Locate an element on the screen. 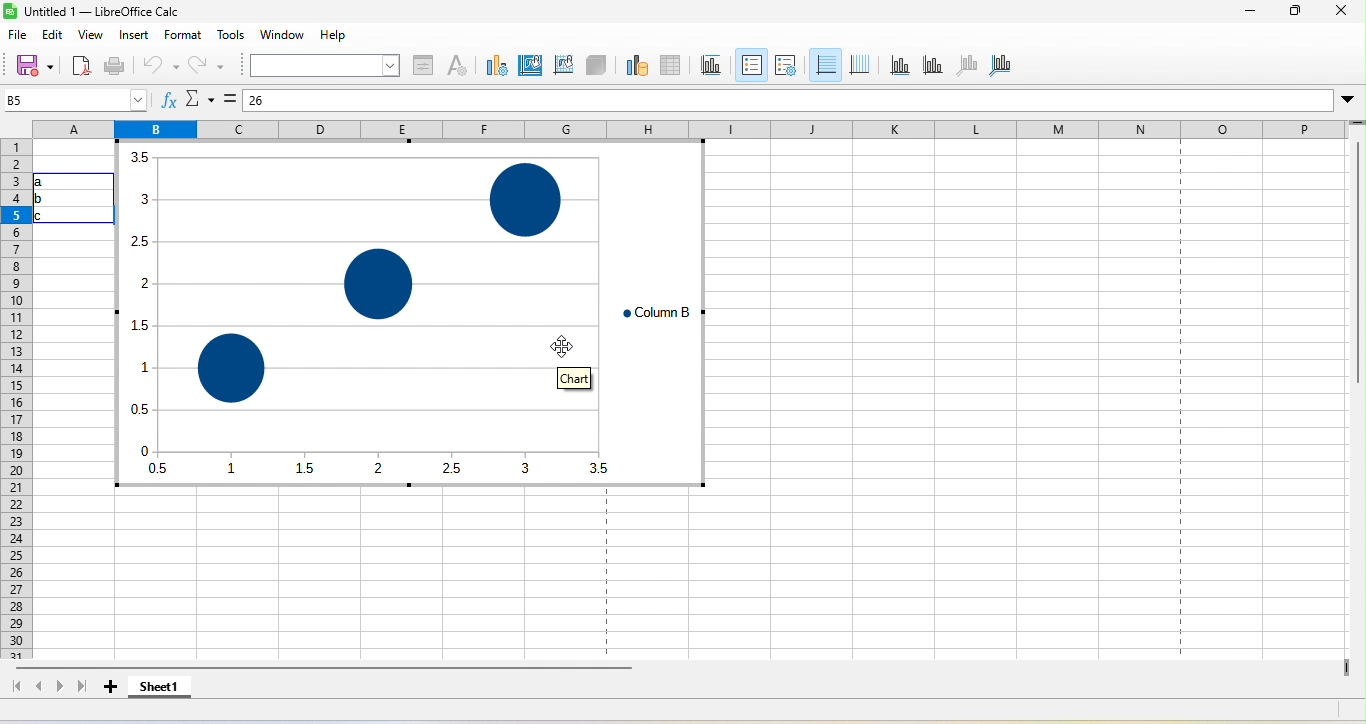 This screenshot has width=1366, height=724. select chart elemenyts is located at coordinates (323, 64).